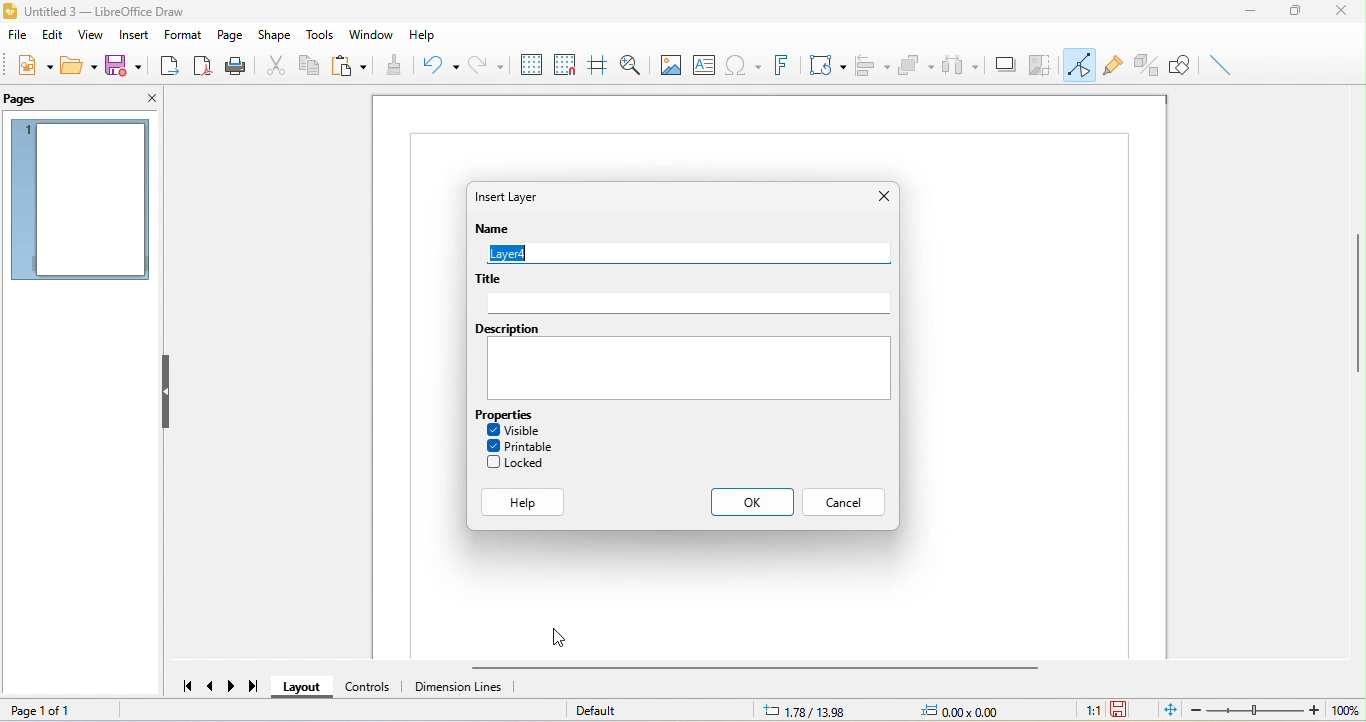  What do you see at coordinates (85, 201) in the screenshot?
I see `page 1` at bounding box center [85, 201].